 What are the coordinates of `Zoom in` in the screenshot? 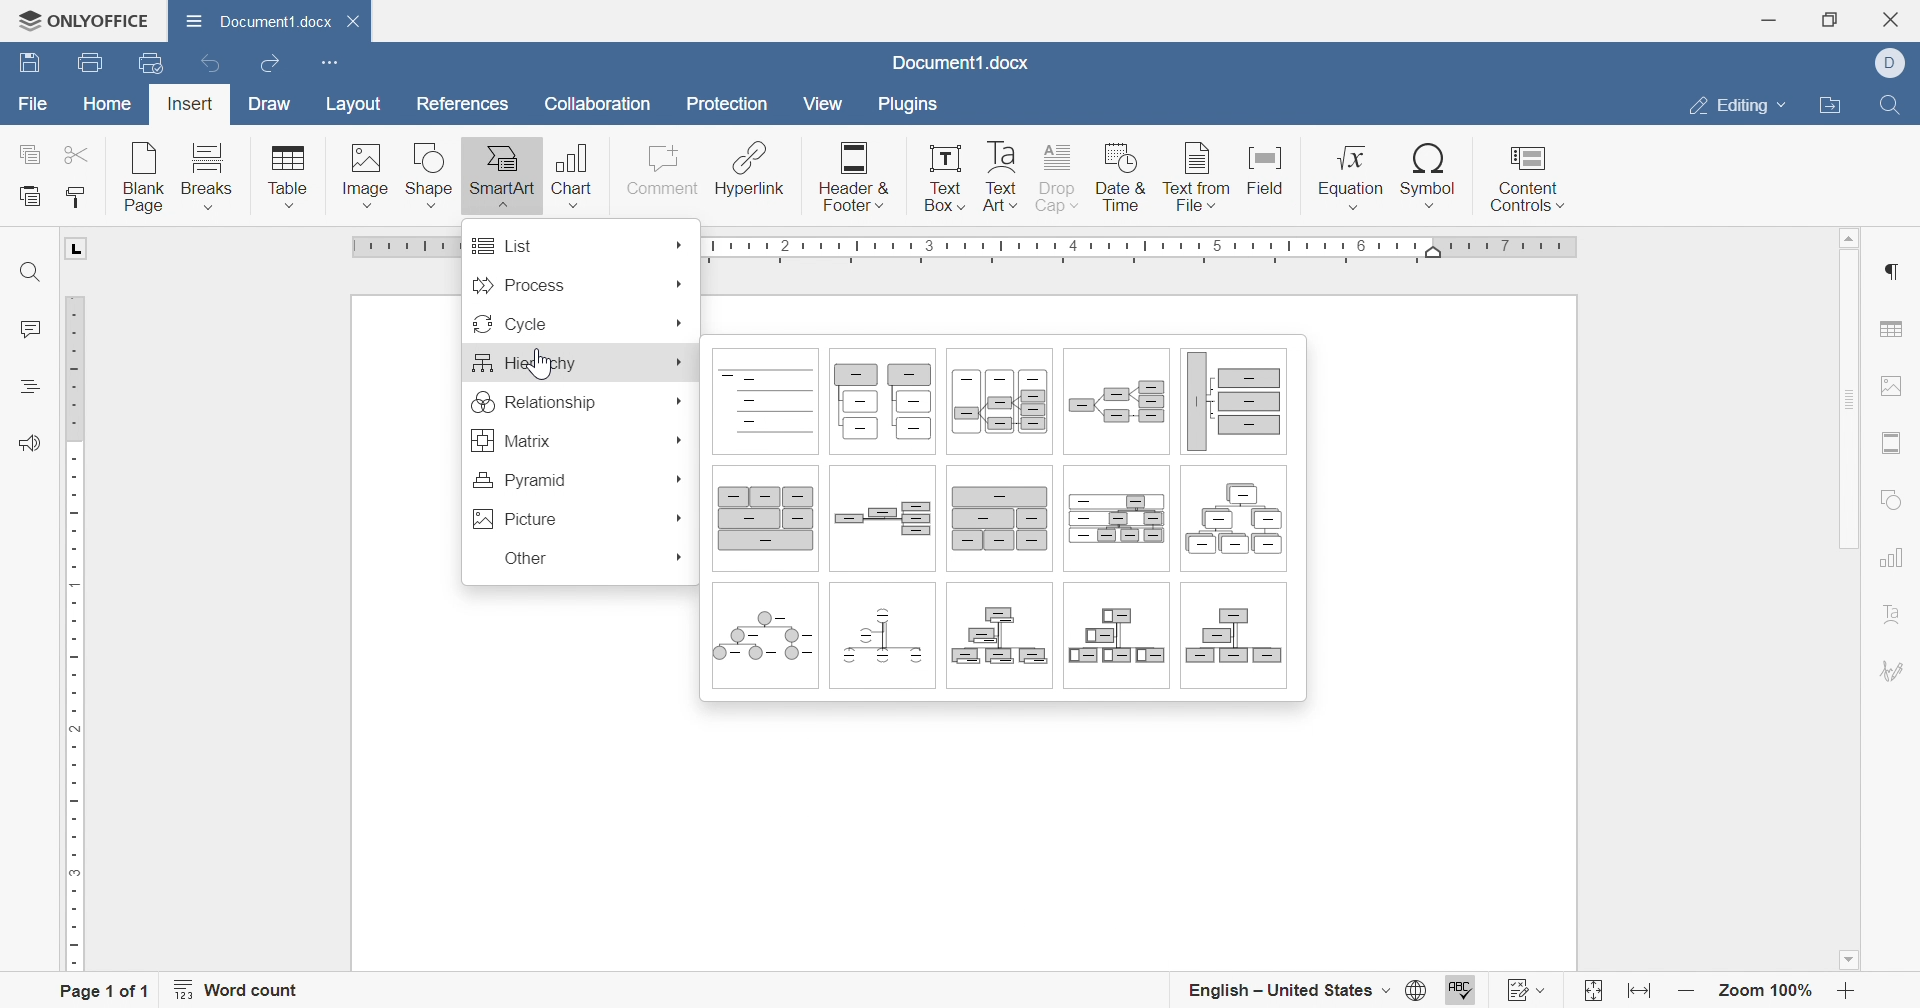 It's located at (1846, 992).